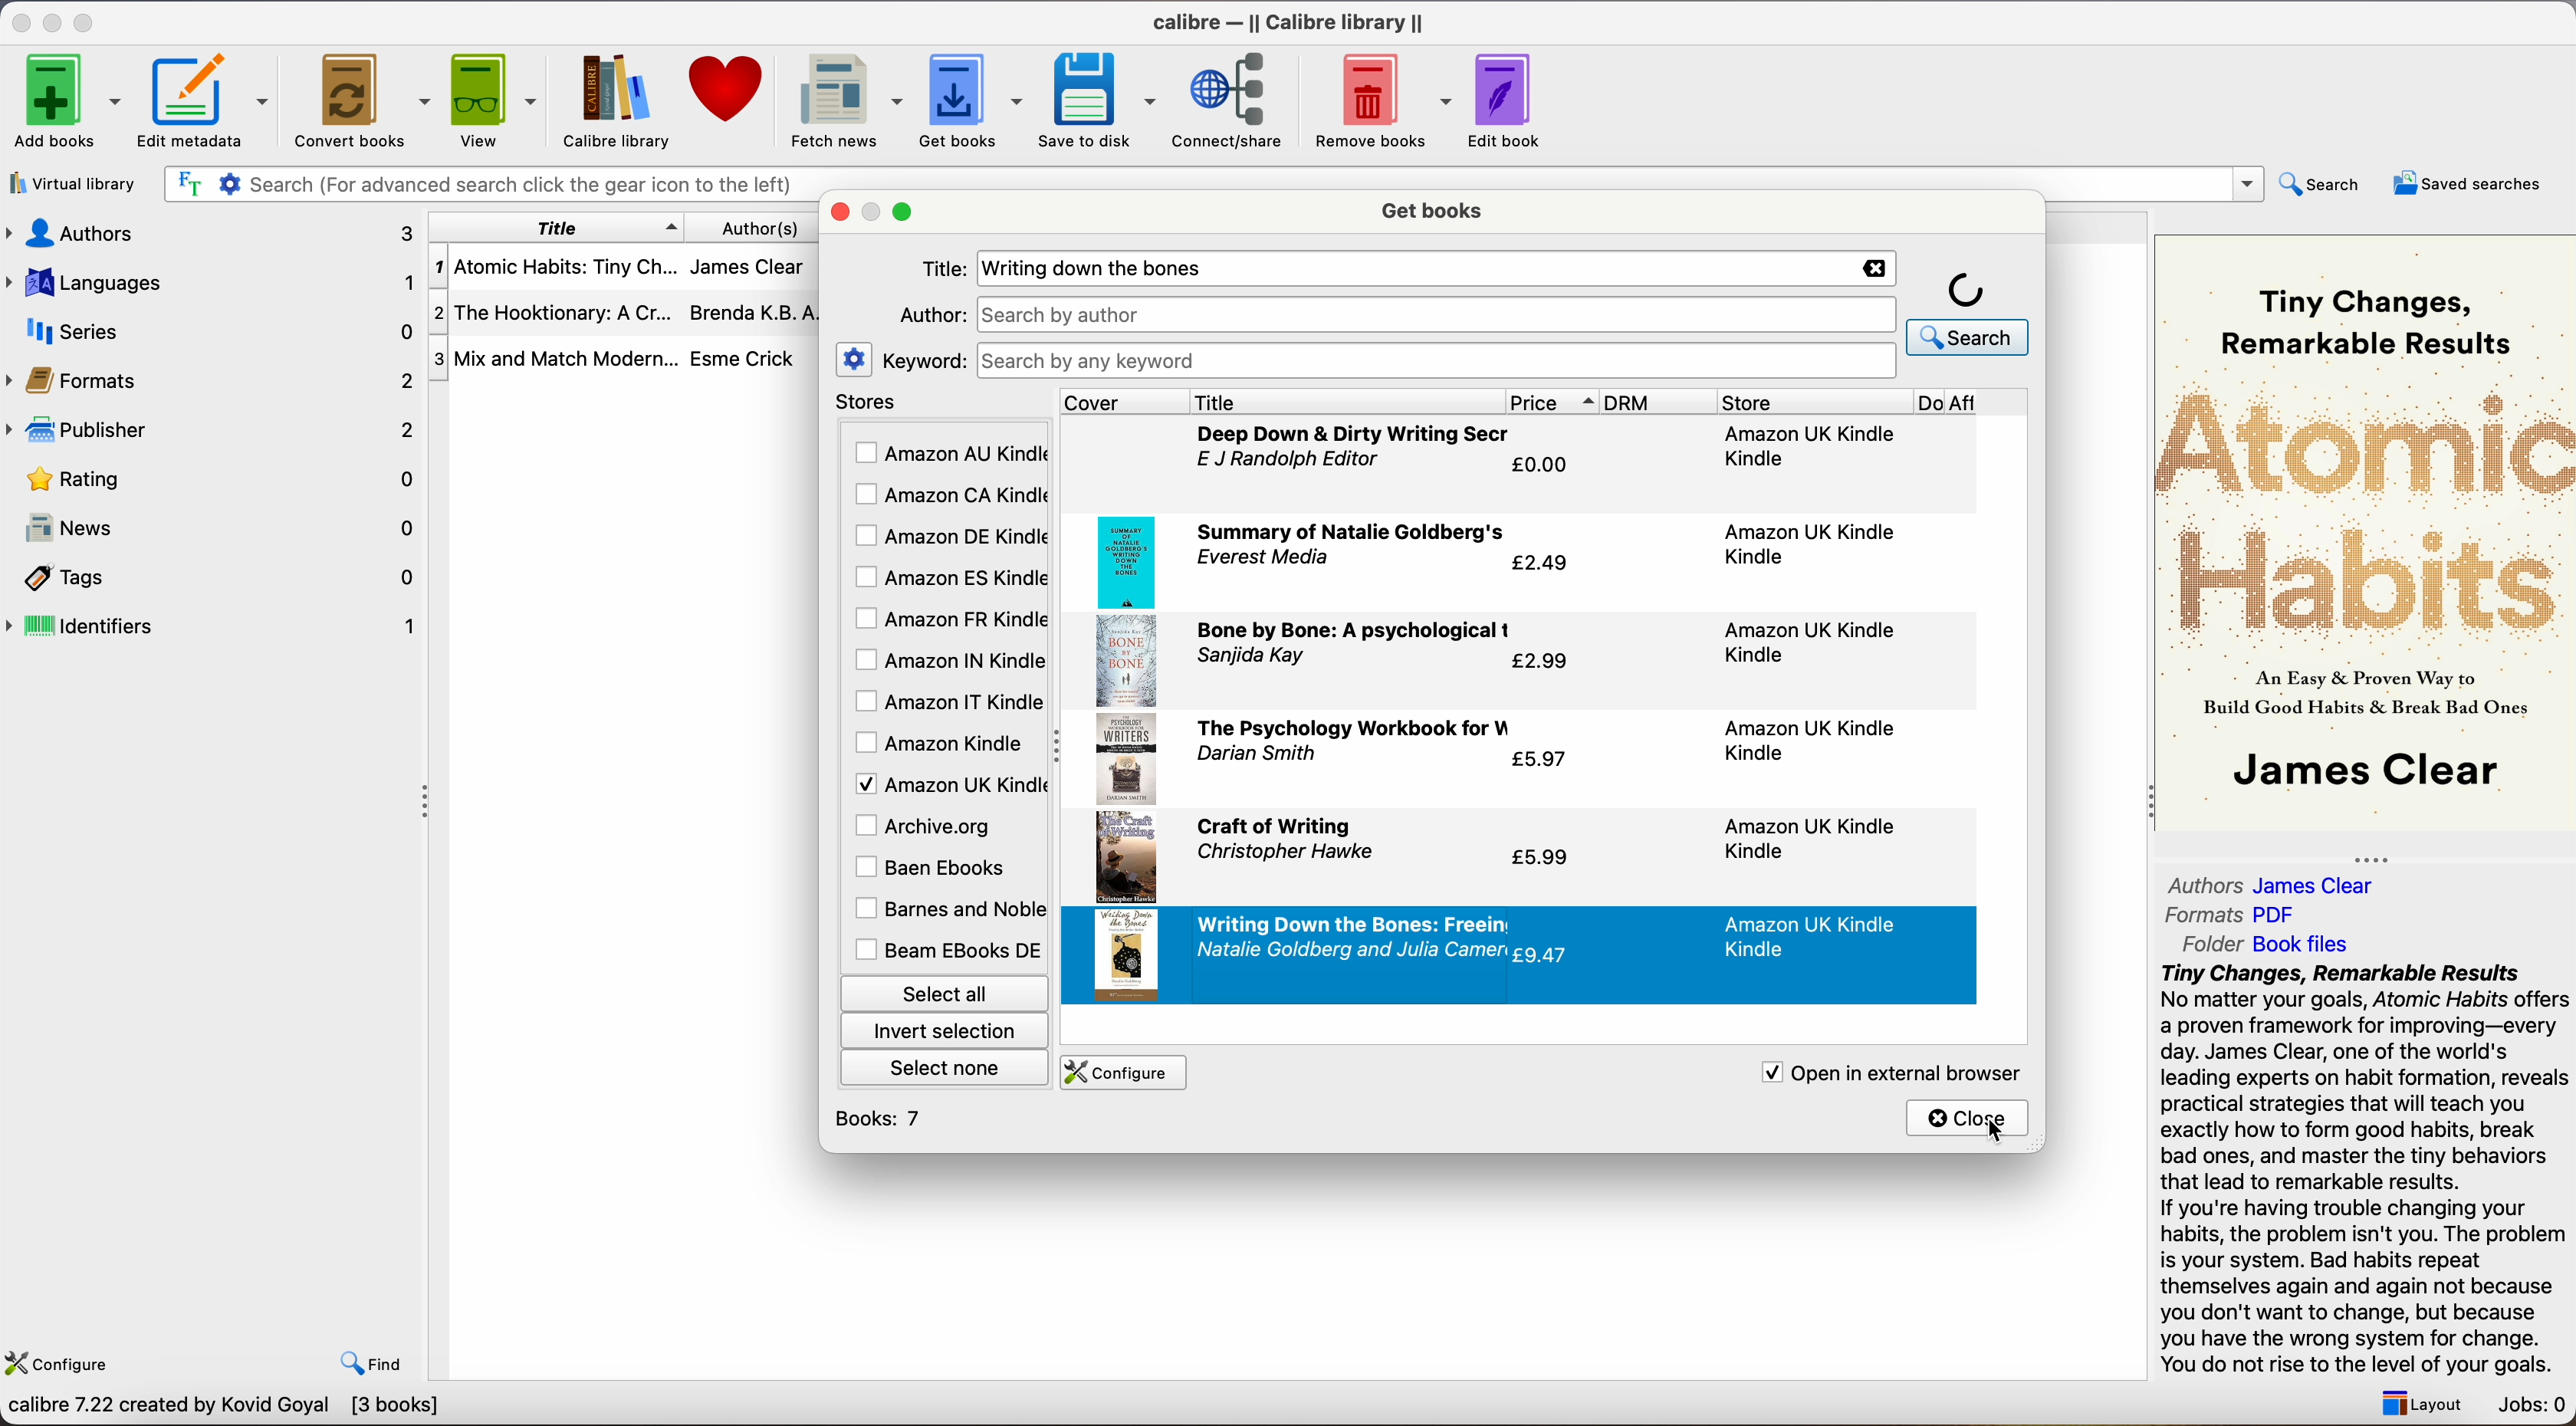  I want to click on close, so click(19, 22).